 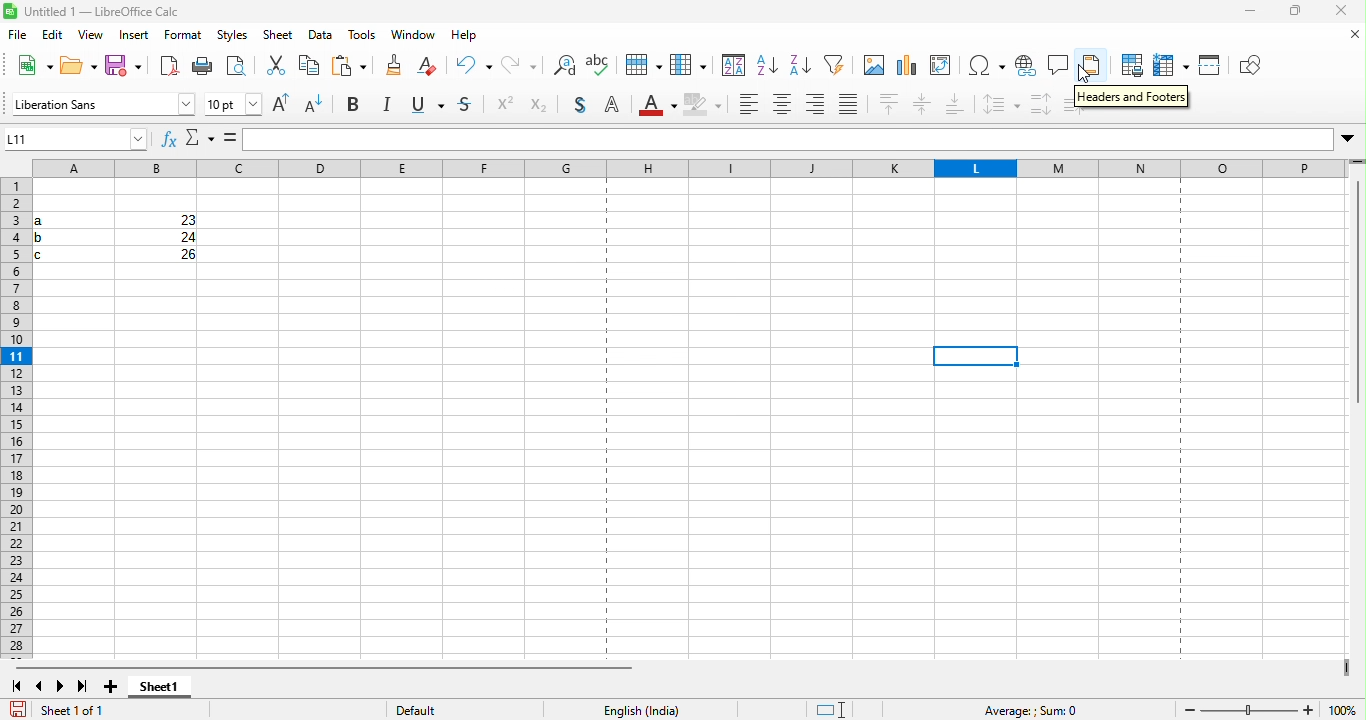 I want to click on previous sheet, so click(x=37, y=683).